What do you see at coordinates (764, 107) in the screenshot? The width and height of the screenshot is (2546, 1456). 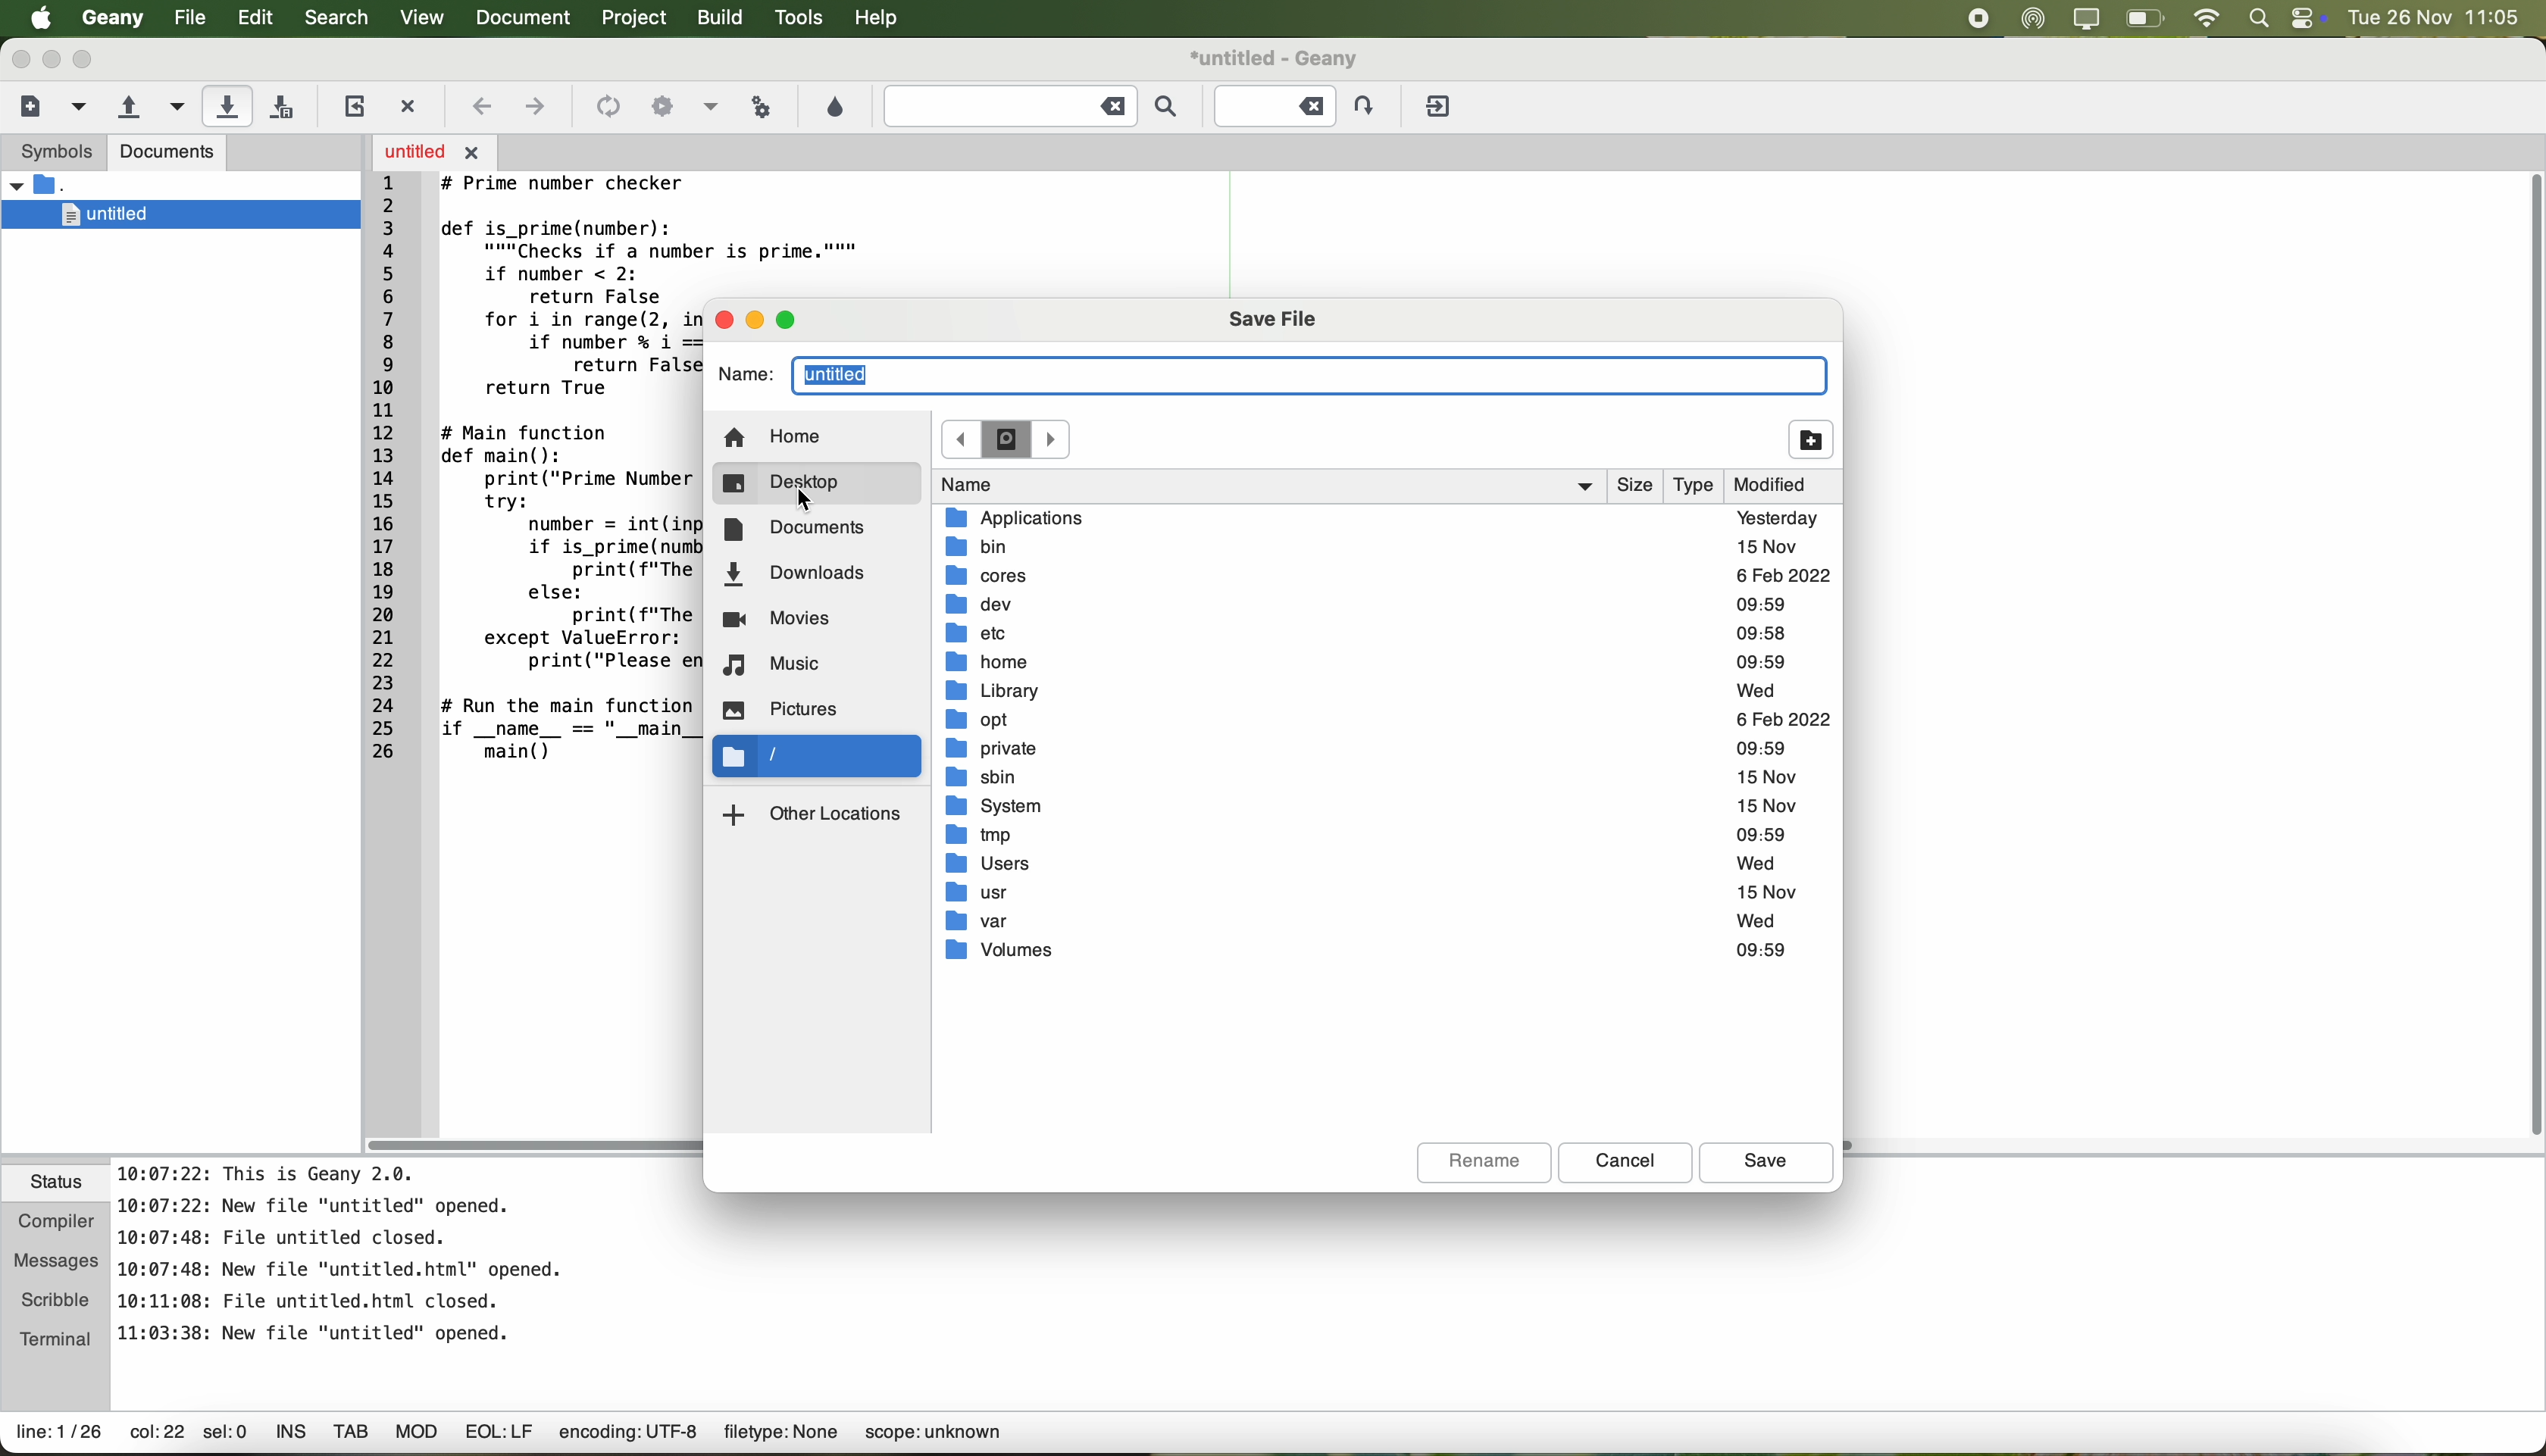 I see `run or view the current file` at bounding box center [764, 107].